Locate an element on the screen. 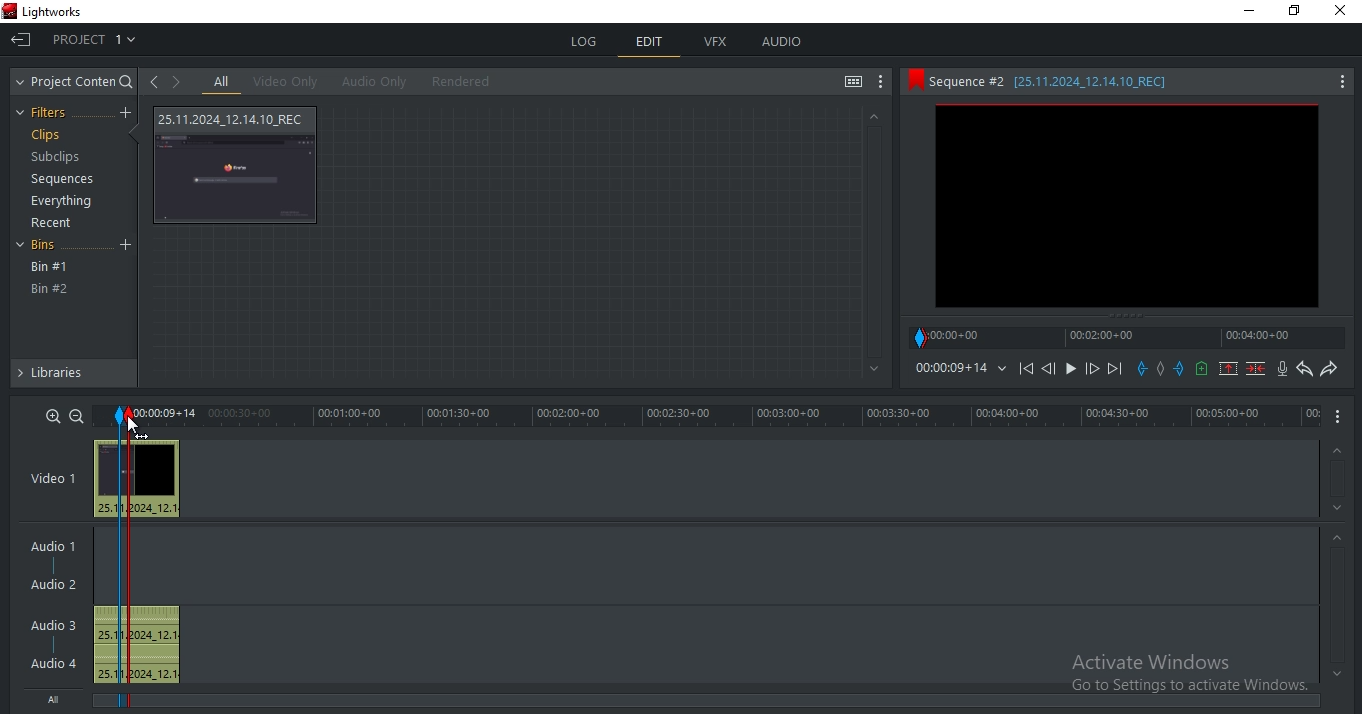 The width and height of the screenshot is (1362, 714). create a filter is located at coordinates (125, 113).